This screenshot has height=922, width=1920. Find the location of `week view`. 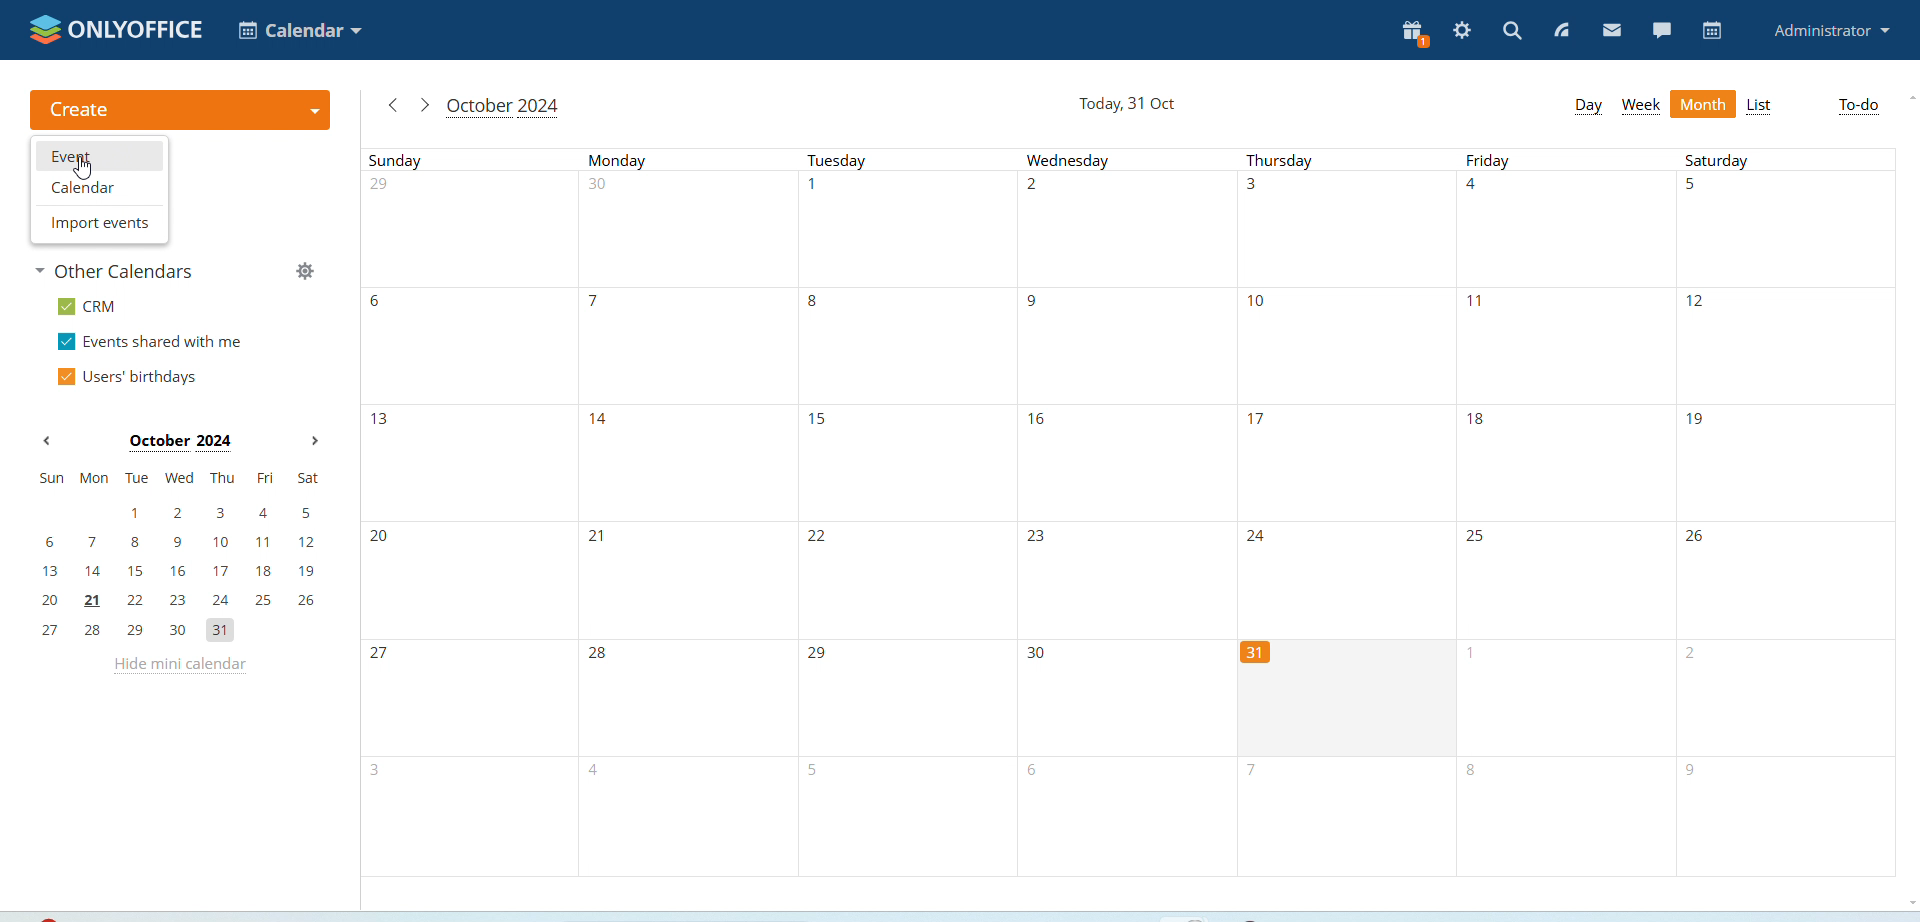

week view is located at coordinates (1640, 107).